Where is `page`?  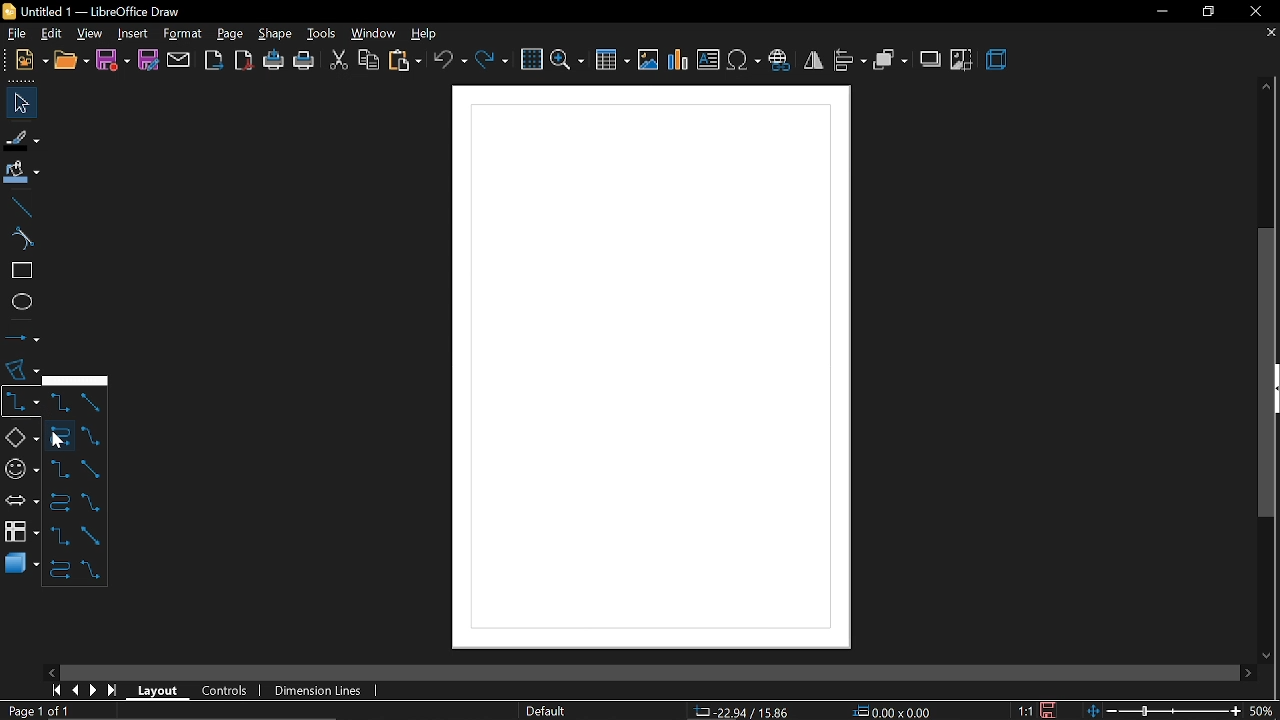
page is located at coordinates (230, 31).